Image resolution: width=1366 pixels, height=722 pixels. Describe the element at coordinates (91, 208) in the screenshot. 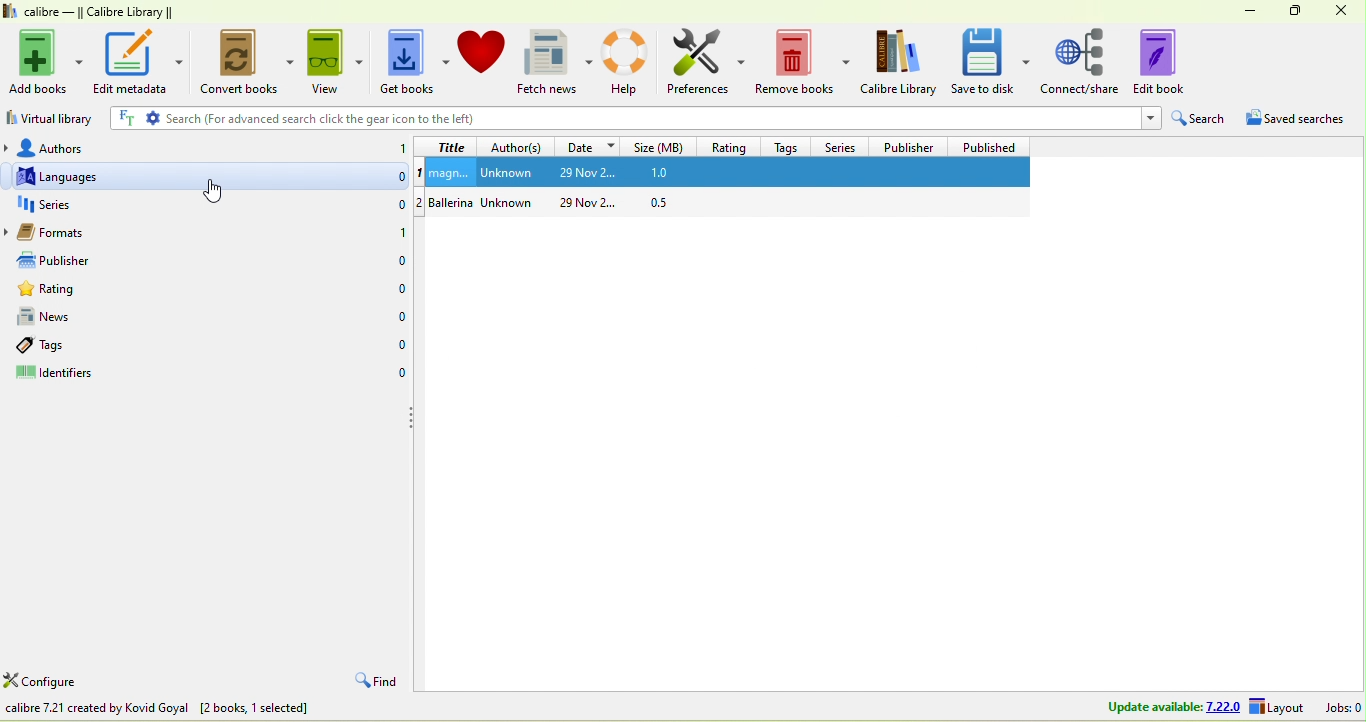

I see `series` at that location.